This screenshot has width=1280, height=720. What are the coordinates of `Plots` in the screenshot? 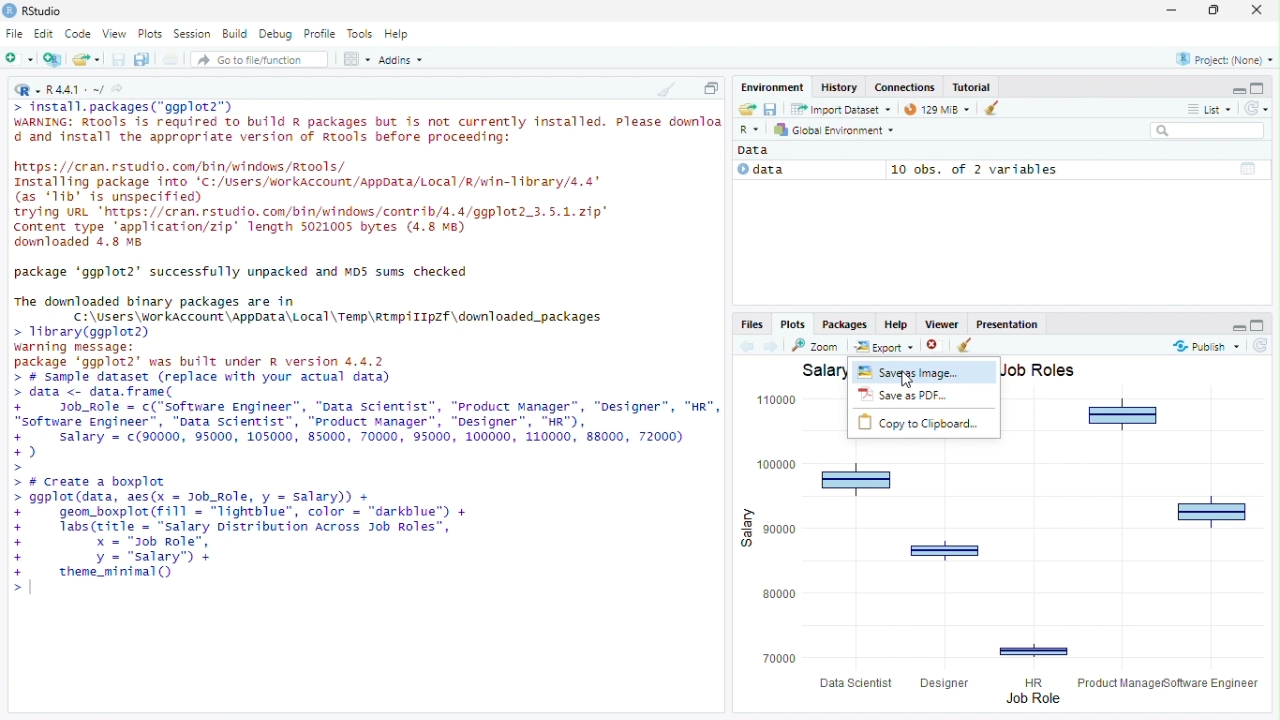 It's located at (150, 34).